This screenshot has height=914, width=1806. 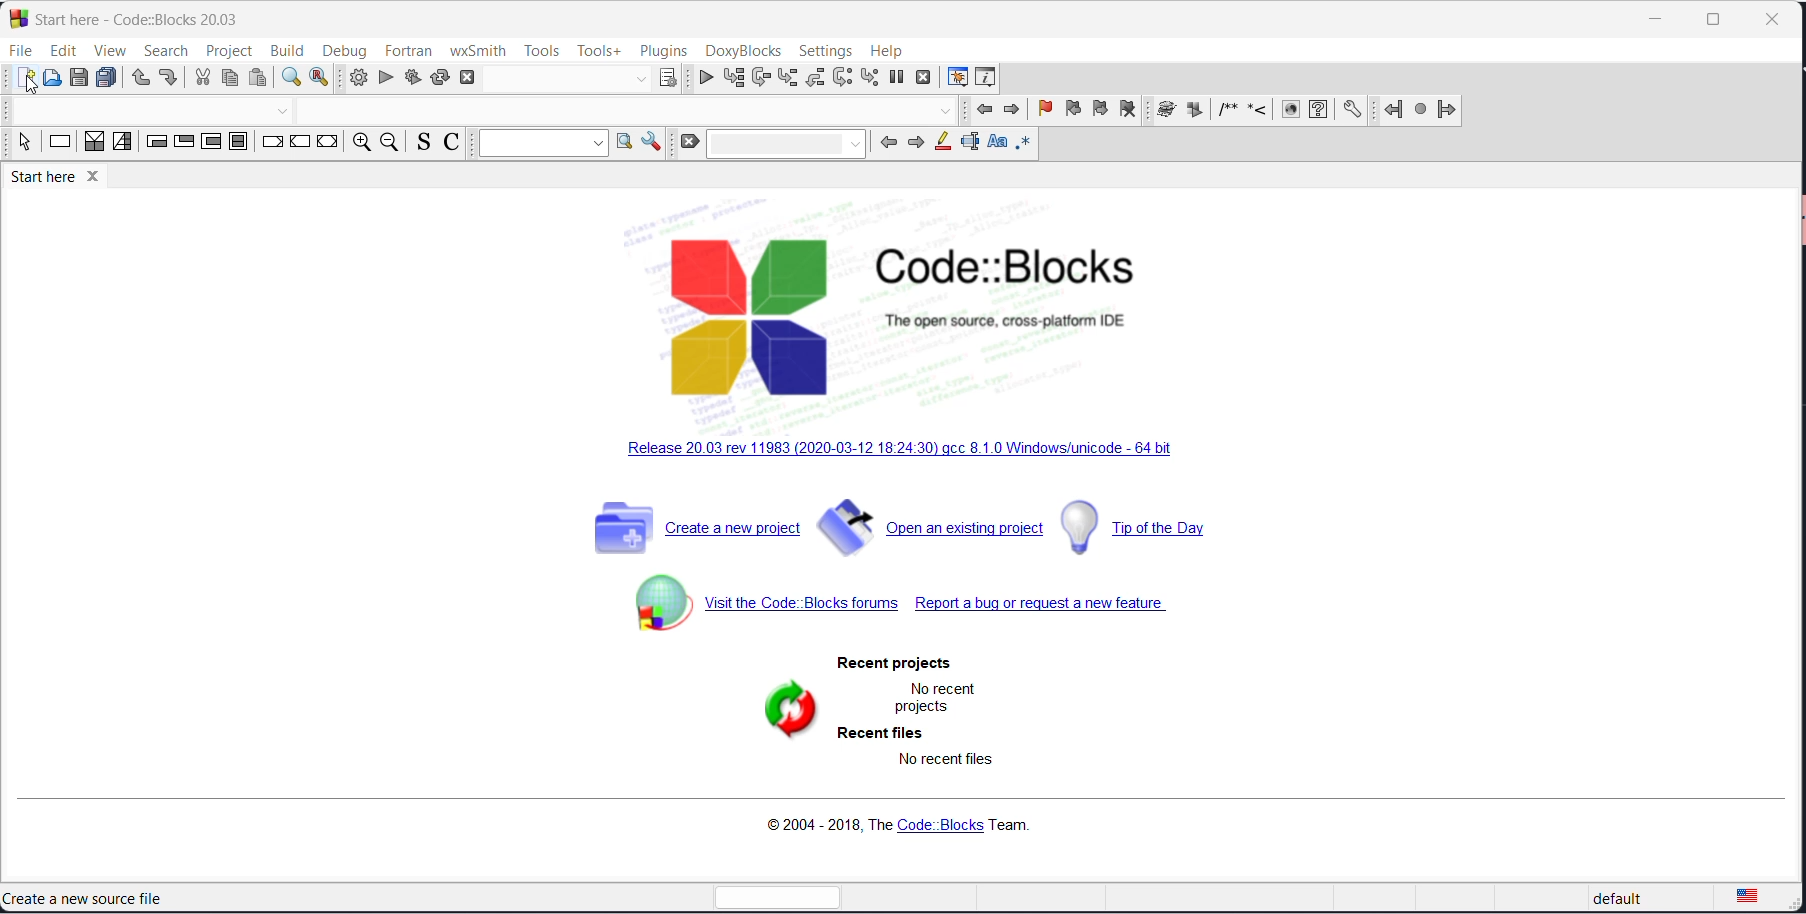 I want to click on text and dropdown, so click(x=786, y=145).